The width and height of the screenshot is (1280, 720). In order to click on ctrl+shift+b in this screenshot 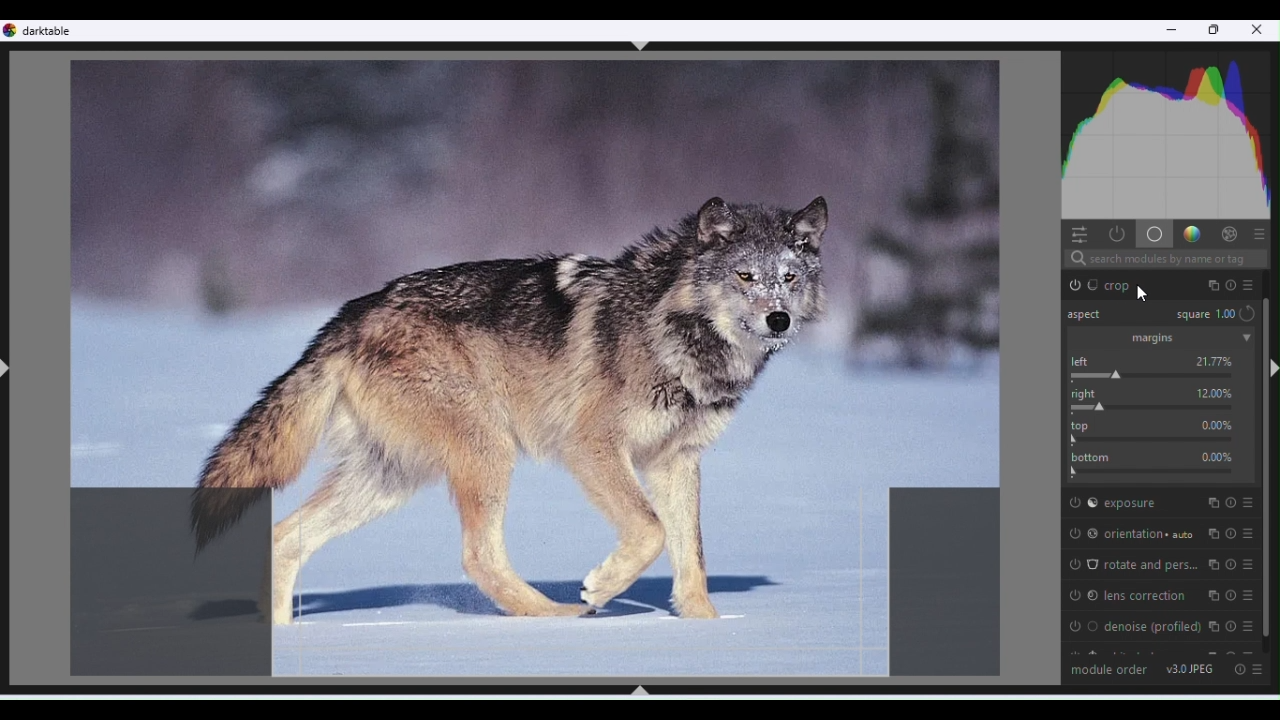, I will do `click(639, 690)`.